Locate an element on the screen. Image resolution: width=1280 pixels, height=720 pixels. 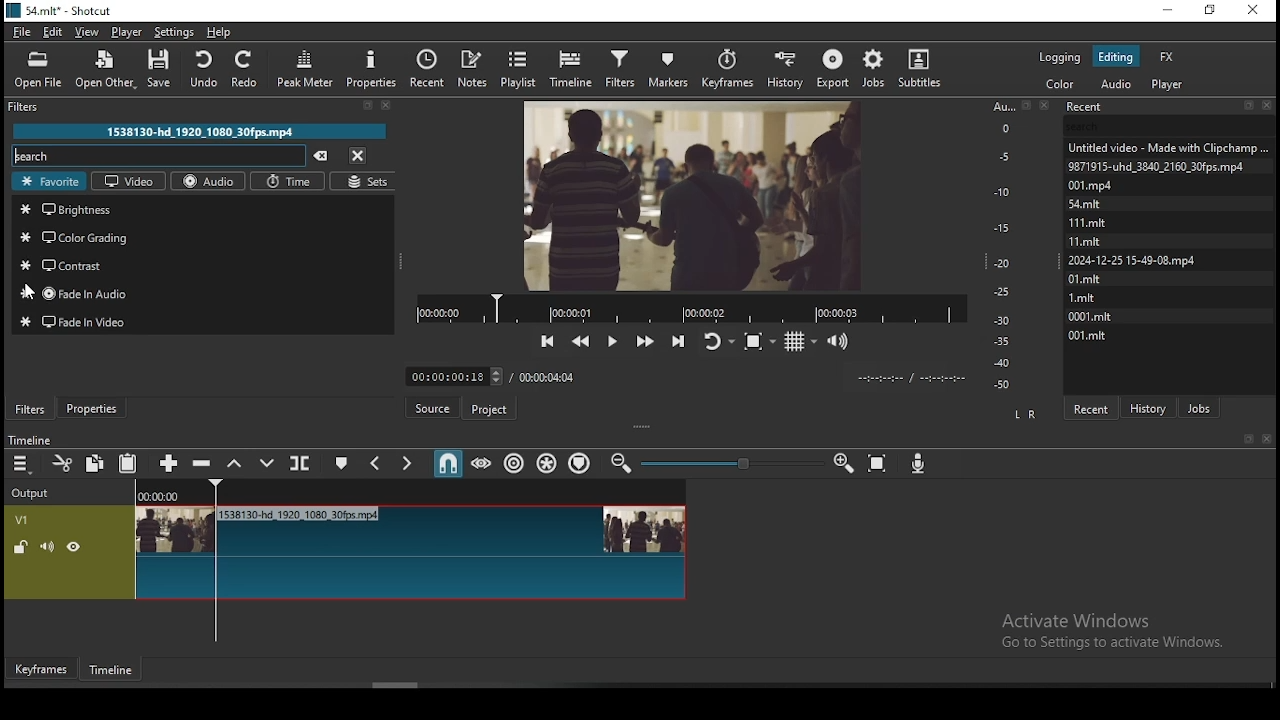
001.mpd is located at coordinates (1093, 185).